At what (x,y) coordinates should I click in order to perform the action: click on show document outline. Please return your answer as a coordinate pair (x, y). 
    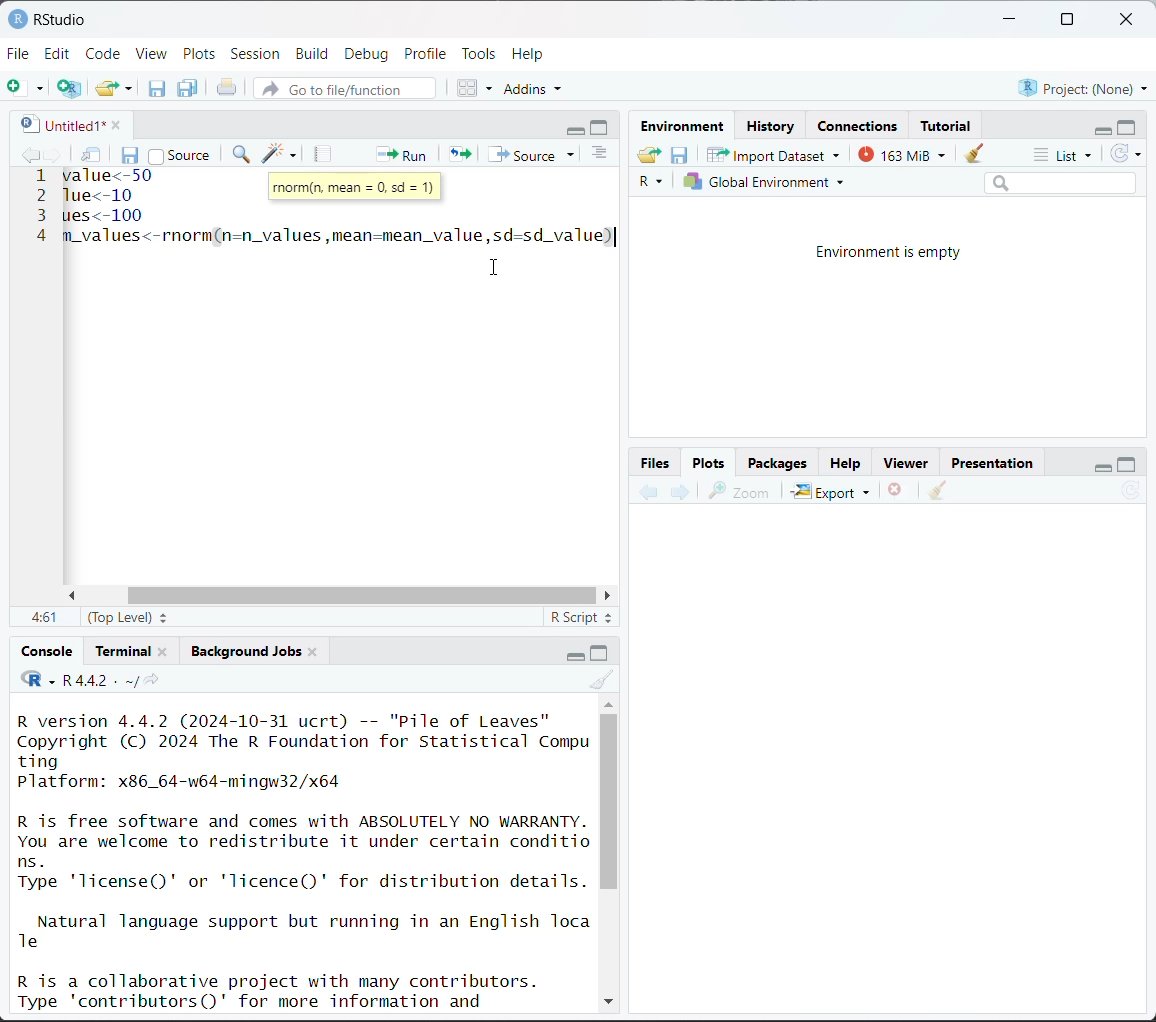
    Looking at the image, I should click on (603, 155).